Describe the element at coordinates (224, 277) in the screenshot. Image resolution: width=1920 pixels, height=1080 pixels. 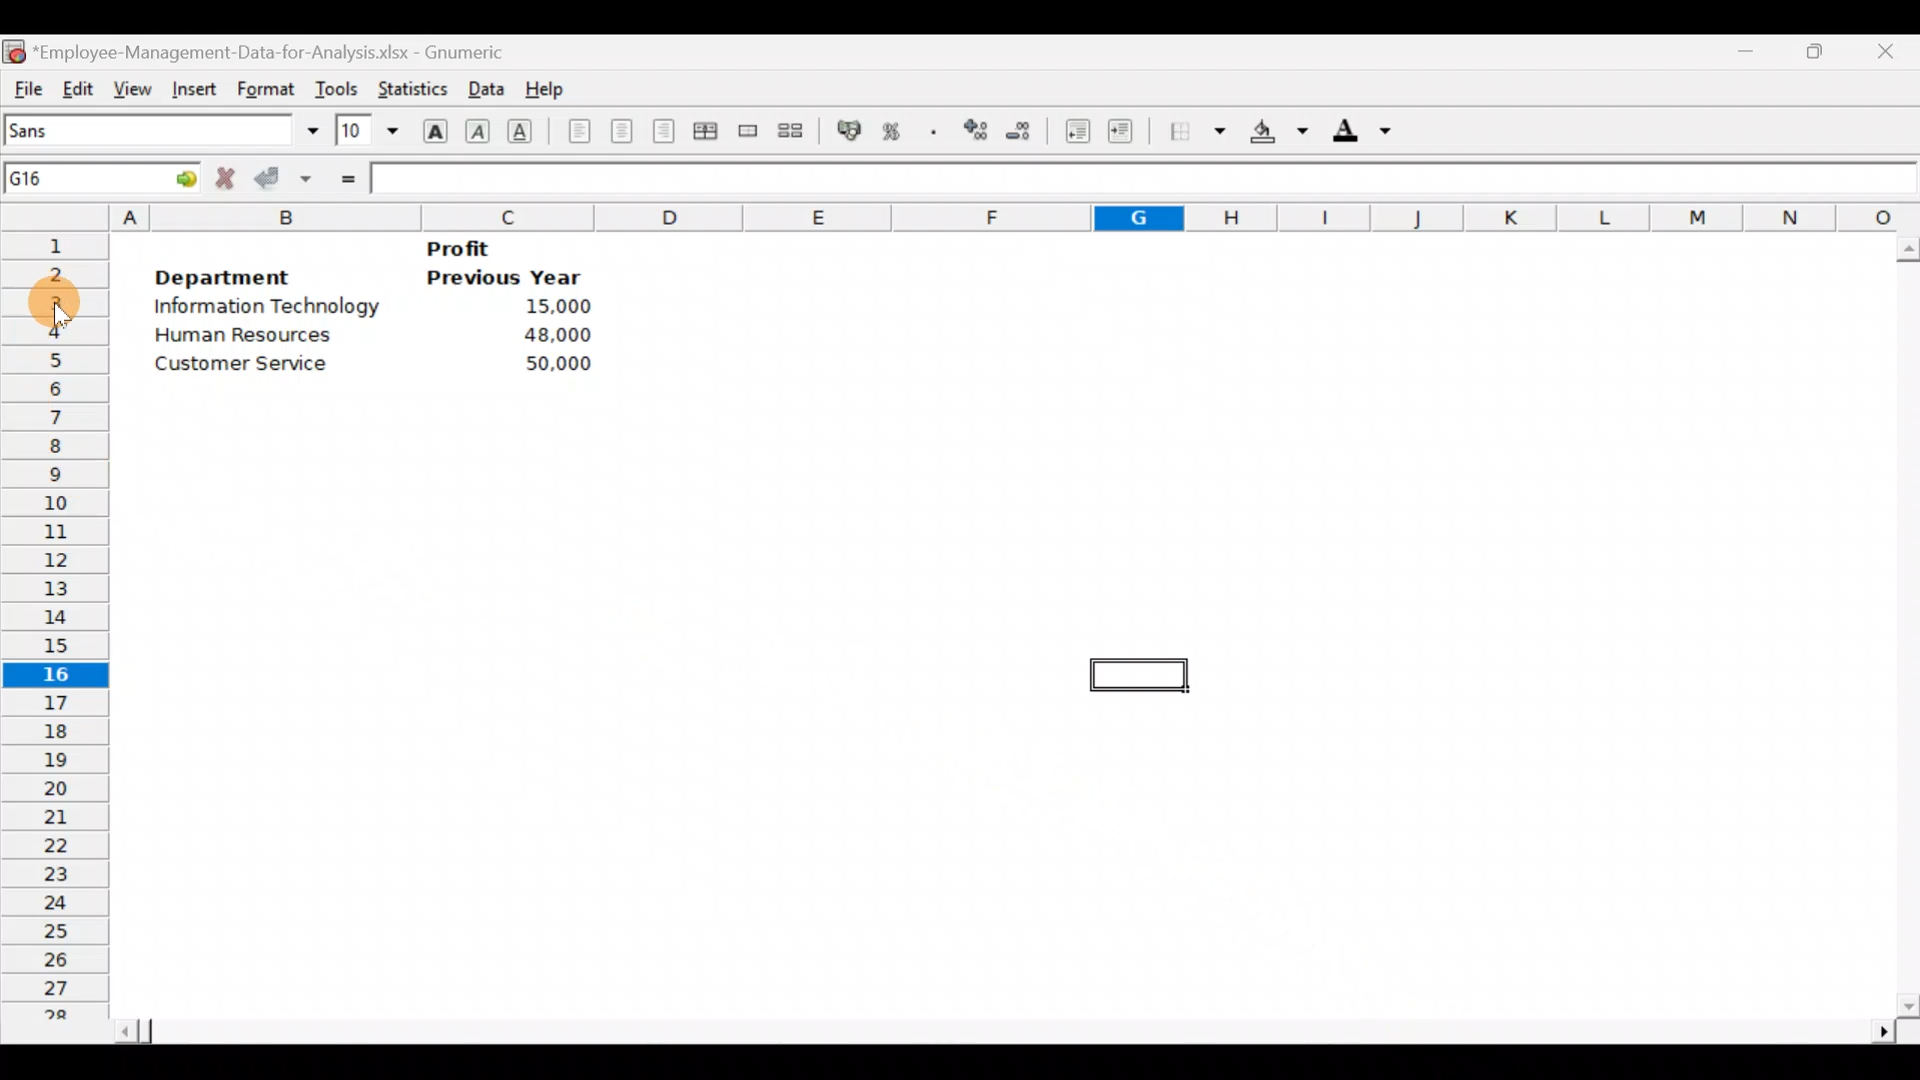
I see `Department` at that location.